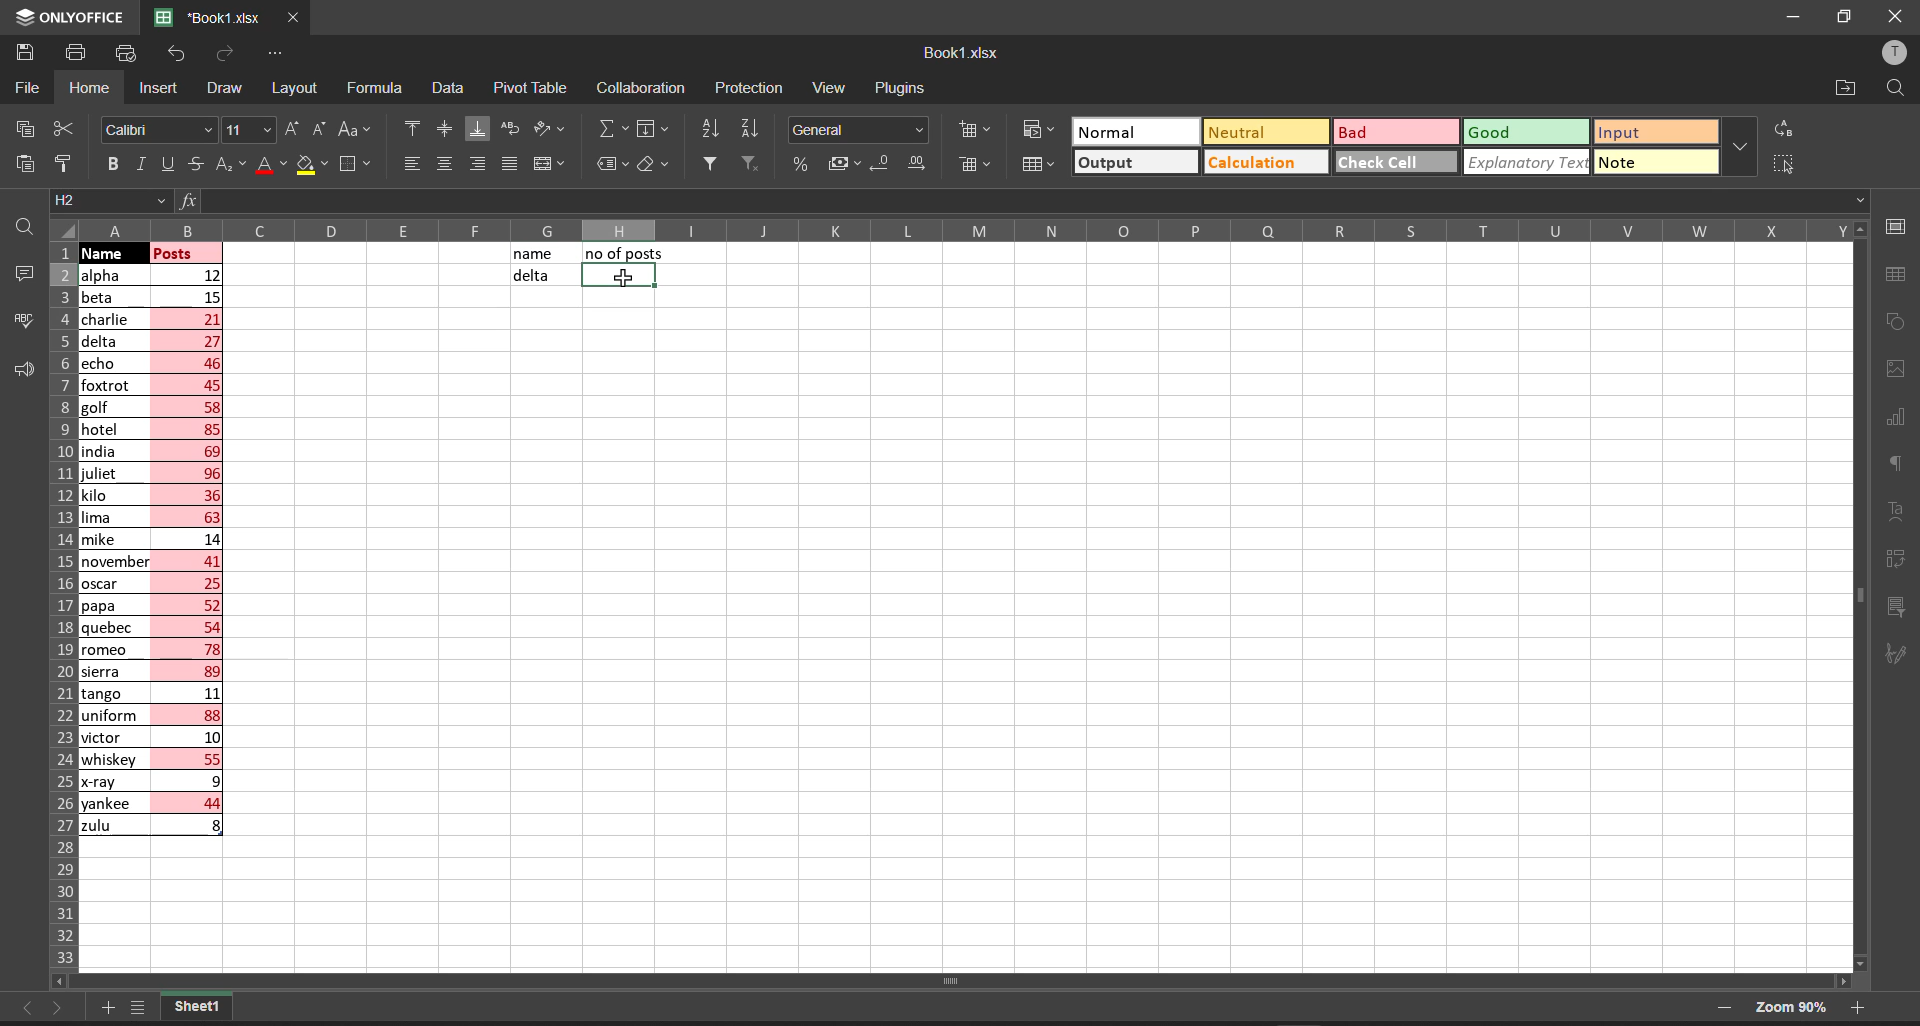  Describe the element at coordinates (70, 980) in the screenshot. I see `scroll left` at that location.